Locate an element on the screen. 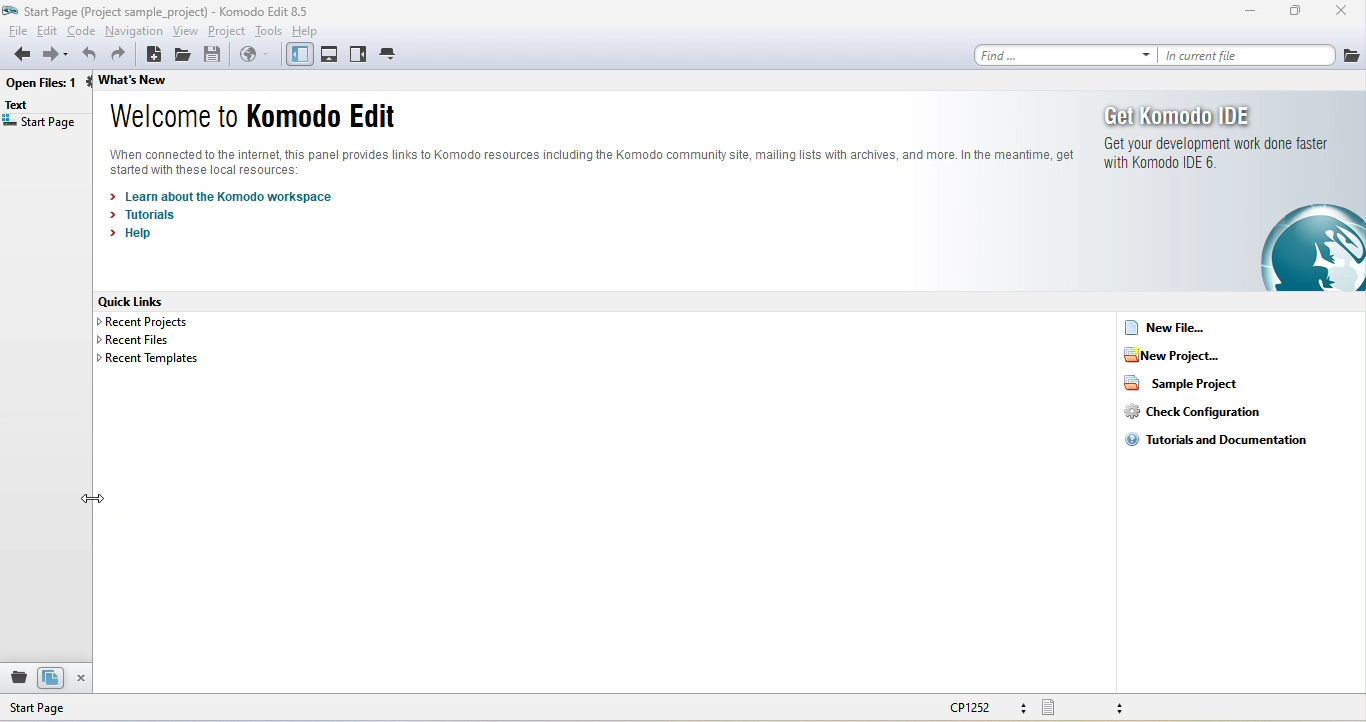 Image resolution: width=1366 pixels, height=722 pixels. tab is located at coordinates (390, 53).